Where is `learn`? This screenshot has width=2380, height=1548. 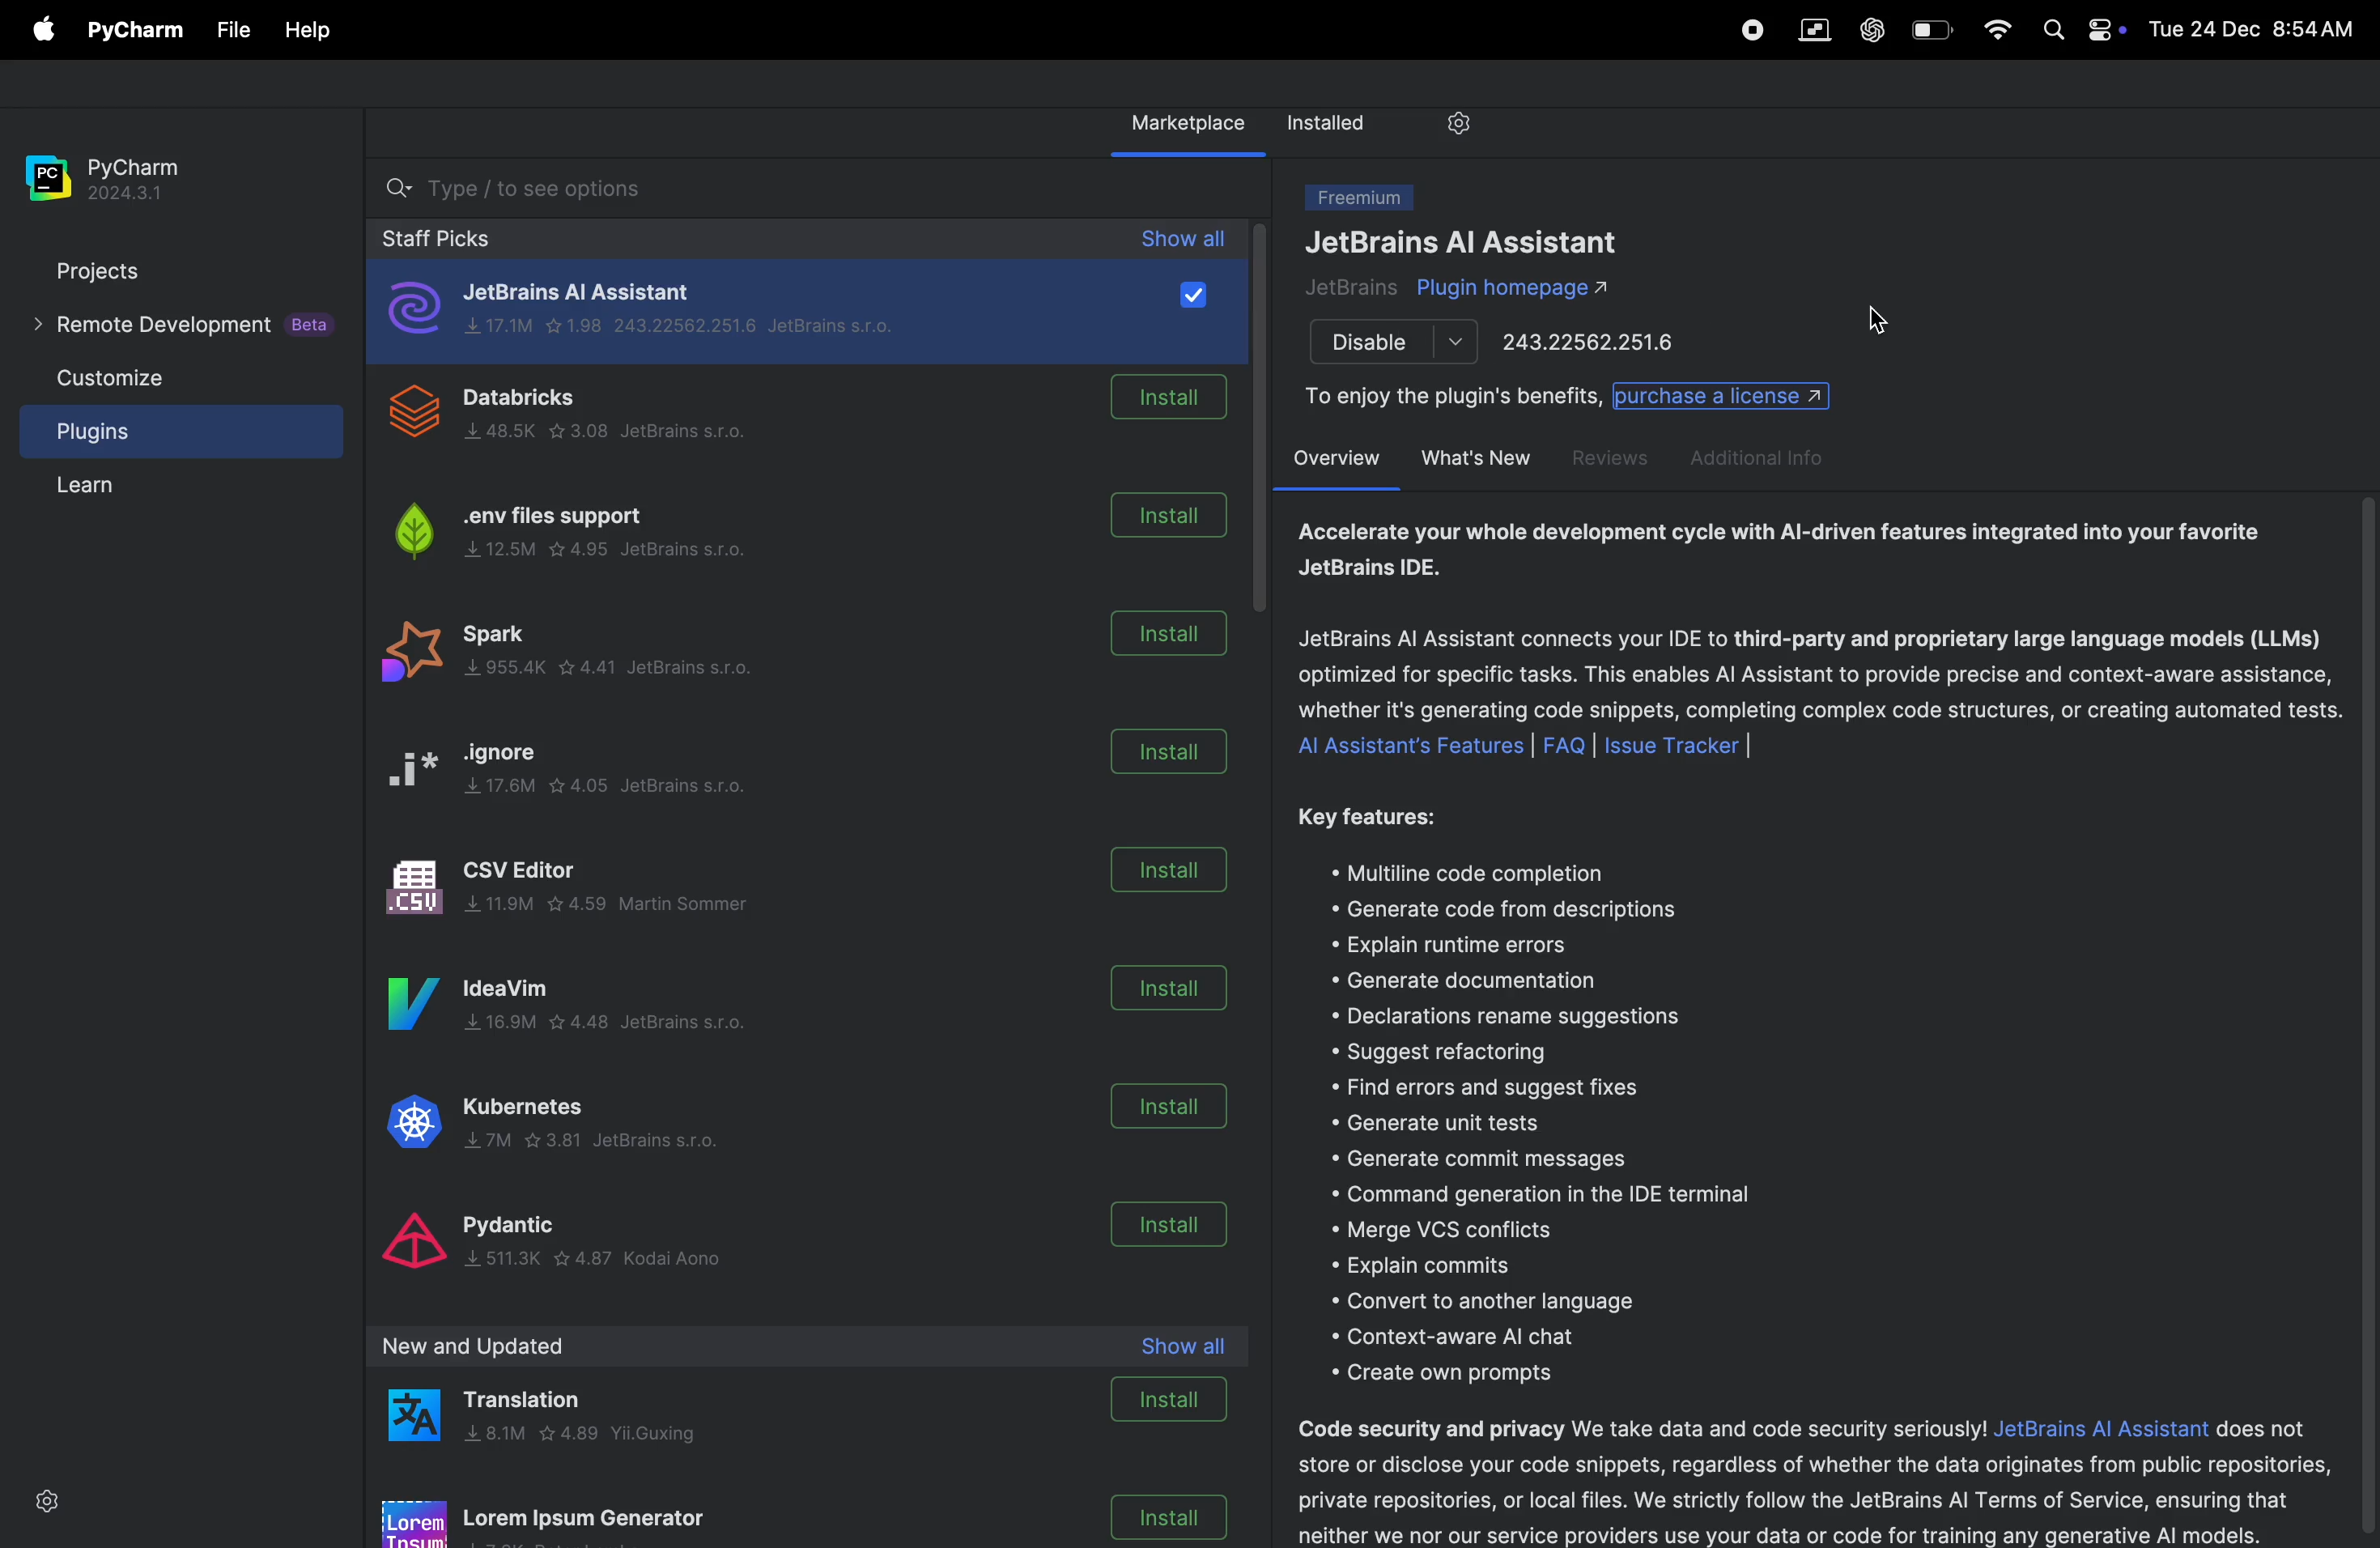
learn is located at coordinates (122, 481).